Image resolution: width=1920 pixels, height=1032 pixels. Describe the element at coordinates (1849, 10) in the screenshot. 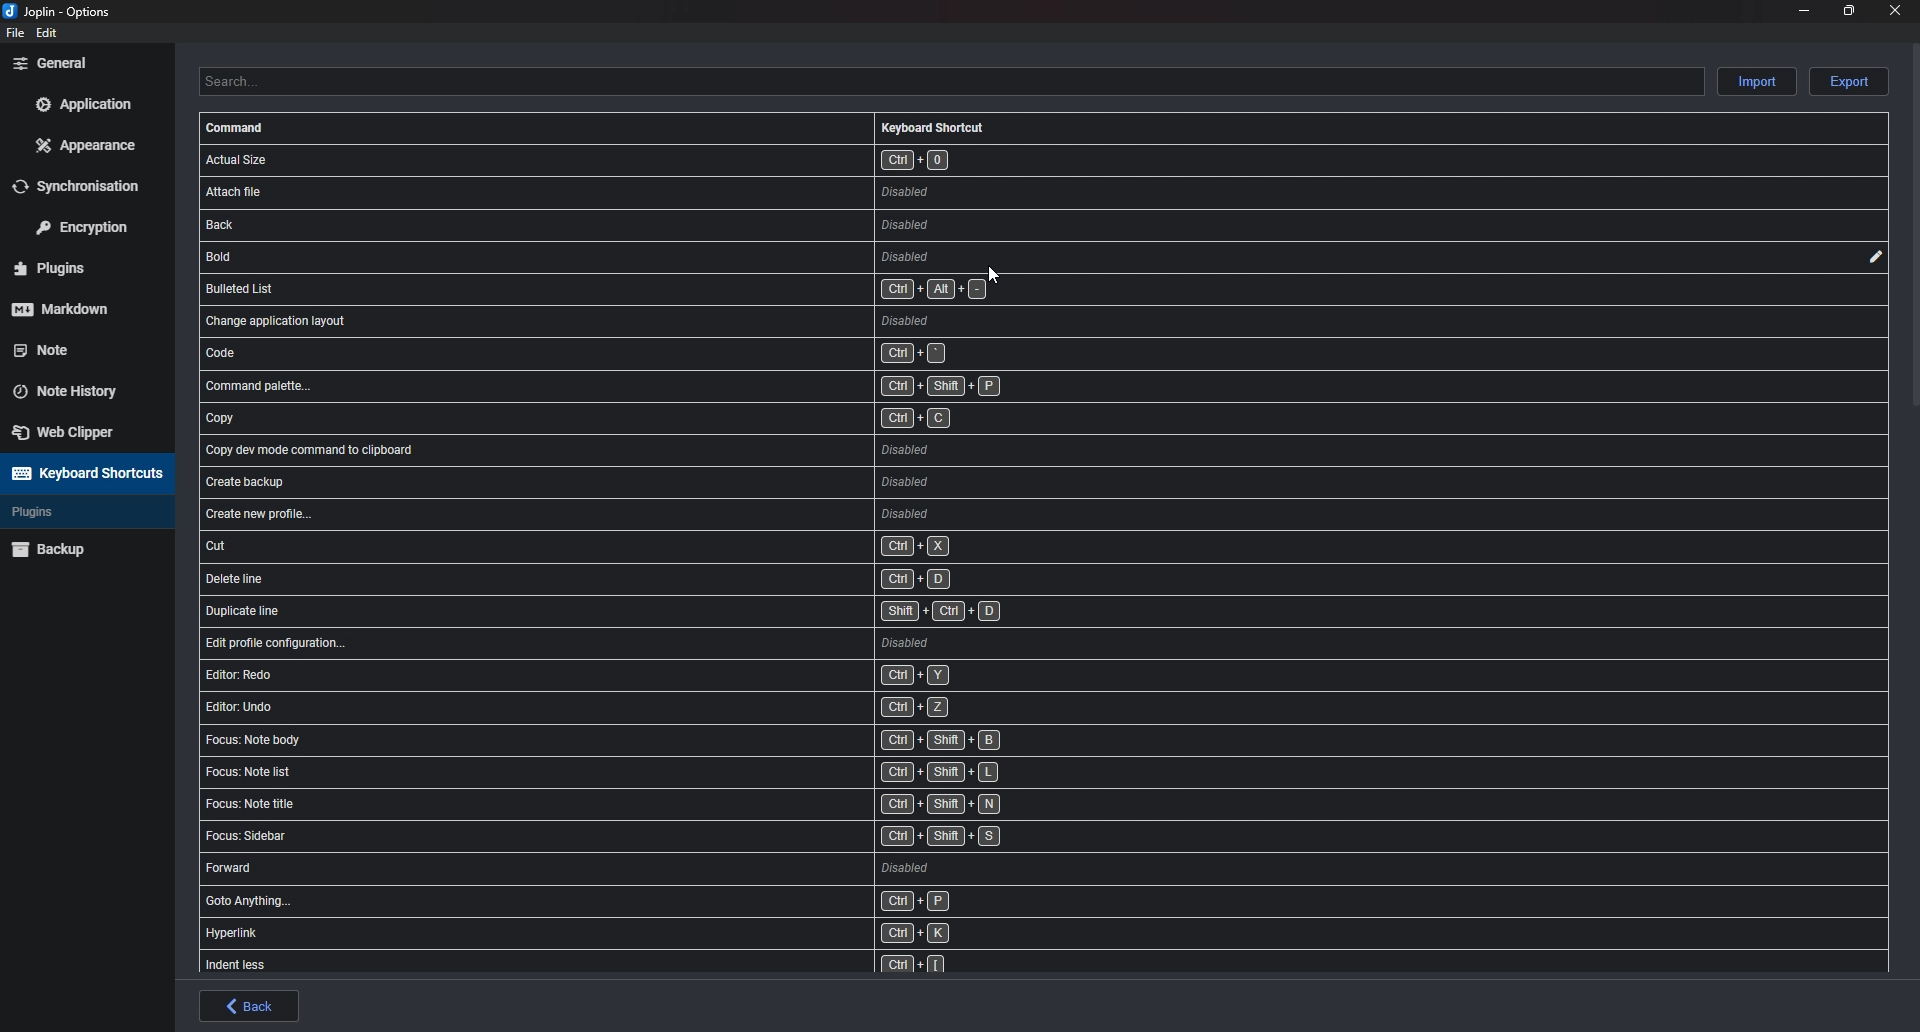

I see `Resize` at that location.